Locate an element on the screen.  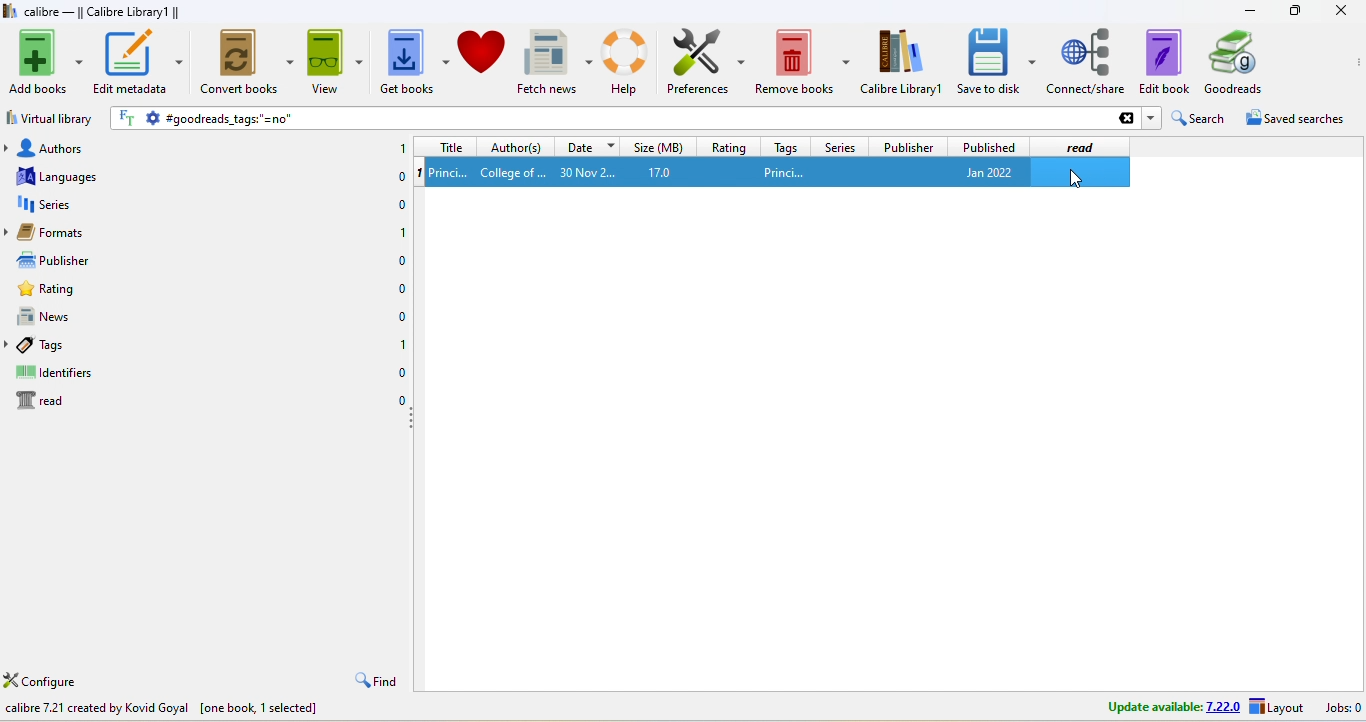
1 princi   is located at coordinates (450, 172).